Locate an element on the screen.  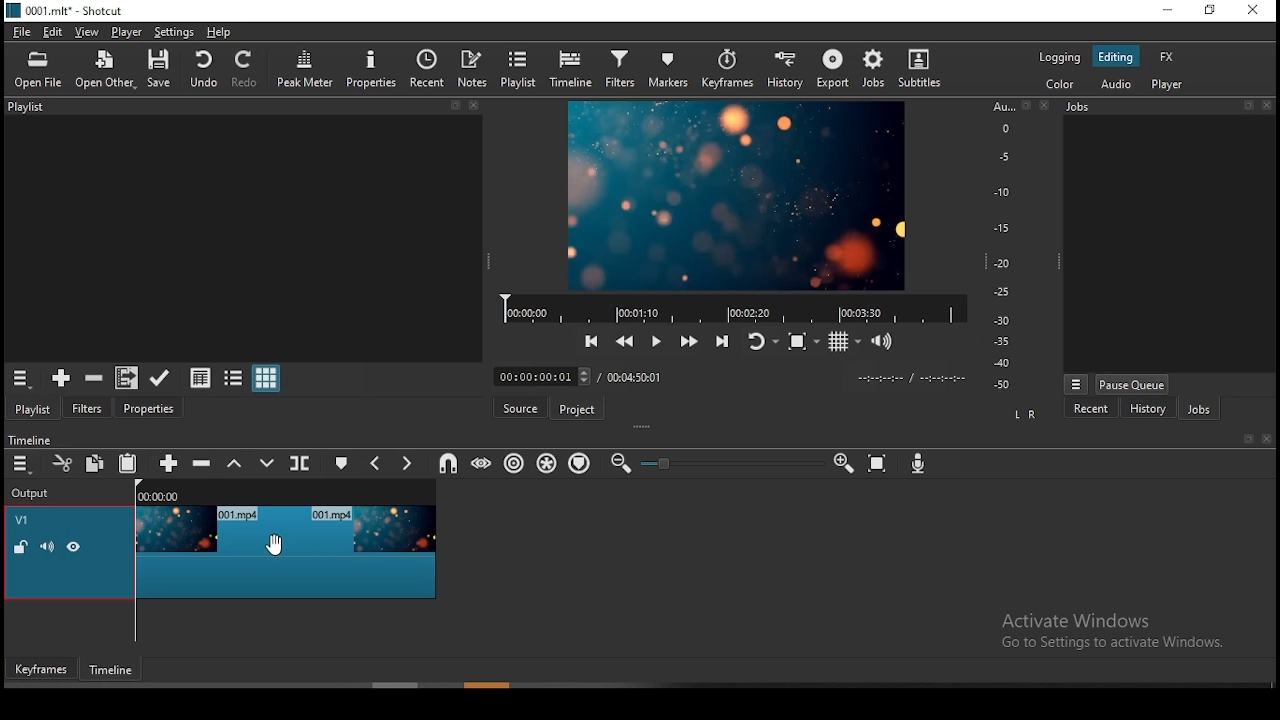
subtitles is located at coordinates (920, 69).